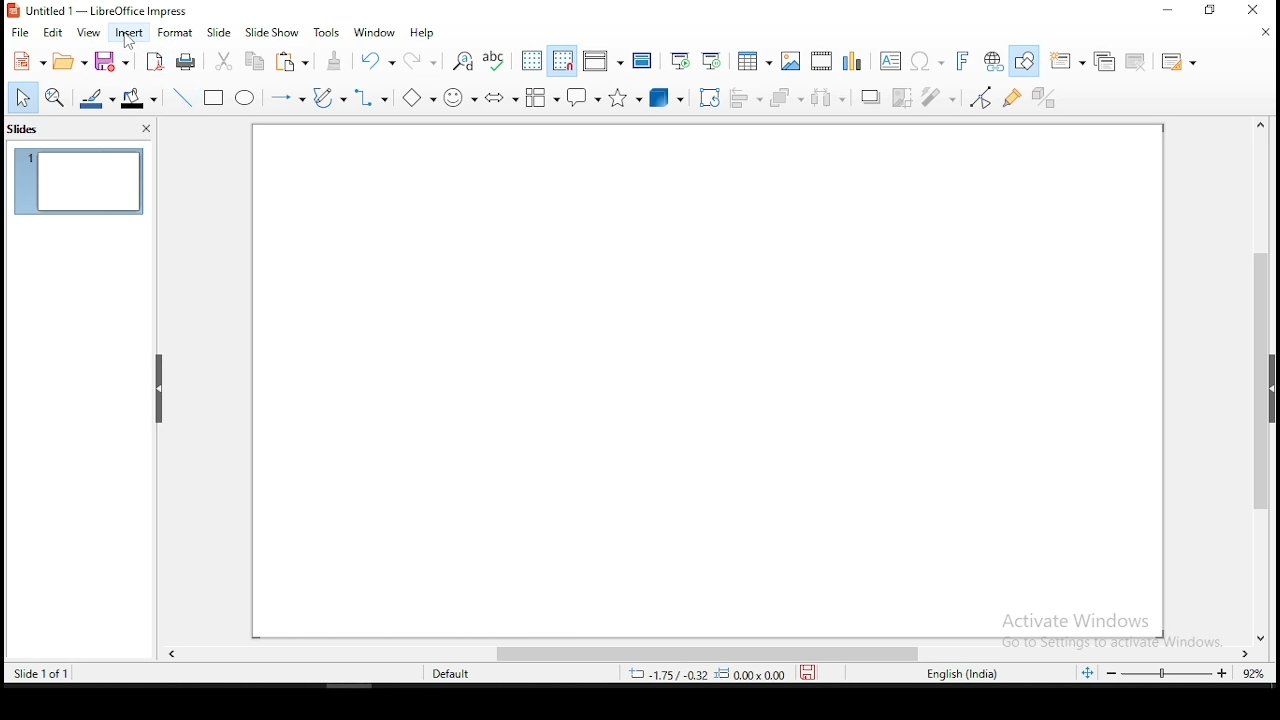 Image resolution: width=1280 pixels, height=720 pixels. Describe the element at coordinates (821, 57) in the screenshot. I see `insert audio or video` at that location.